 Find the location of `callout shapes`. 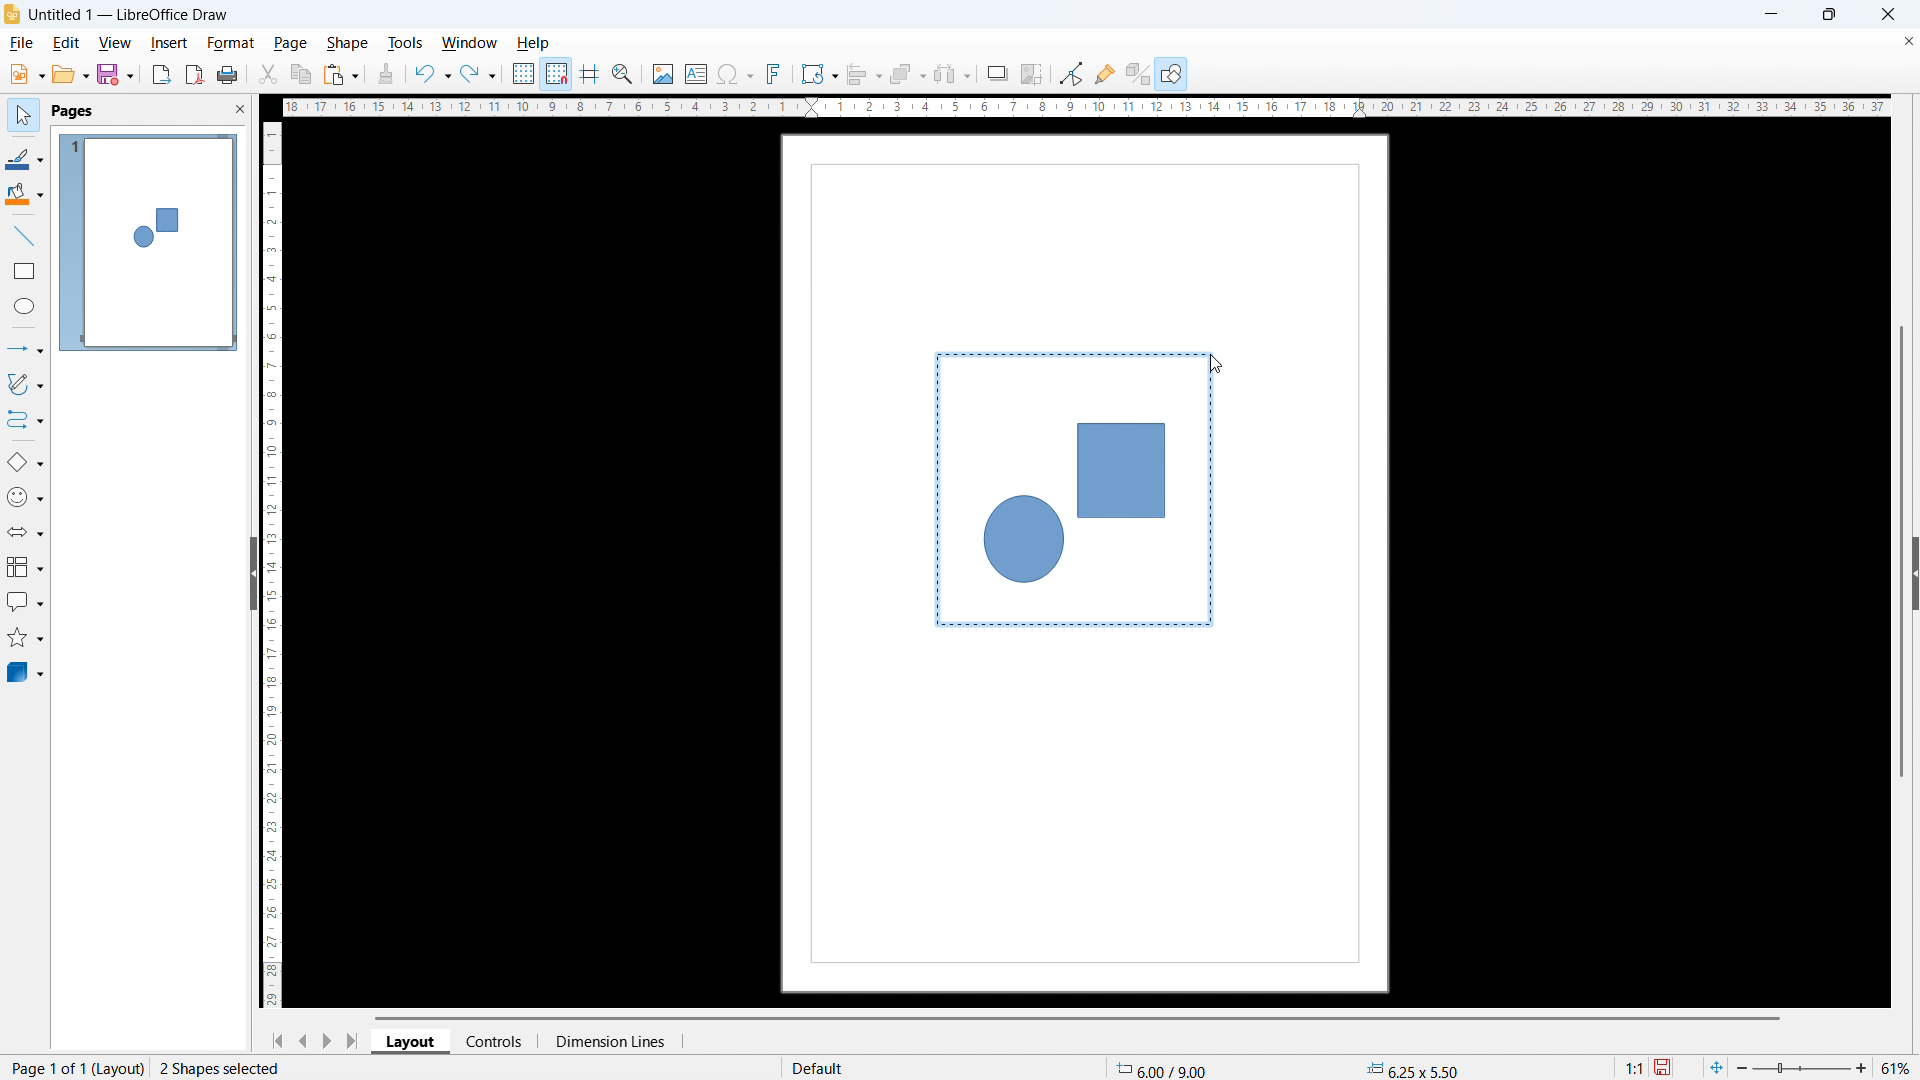

callout shapes is located at coordinates (24, 602).